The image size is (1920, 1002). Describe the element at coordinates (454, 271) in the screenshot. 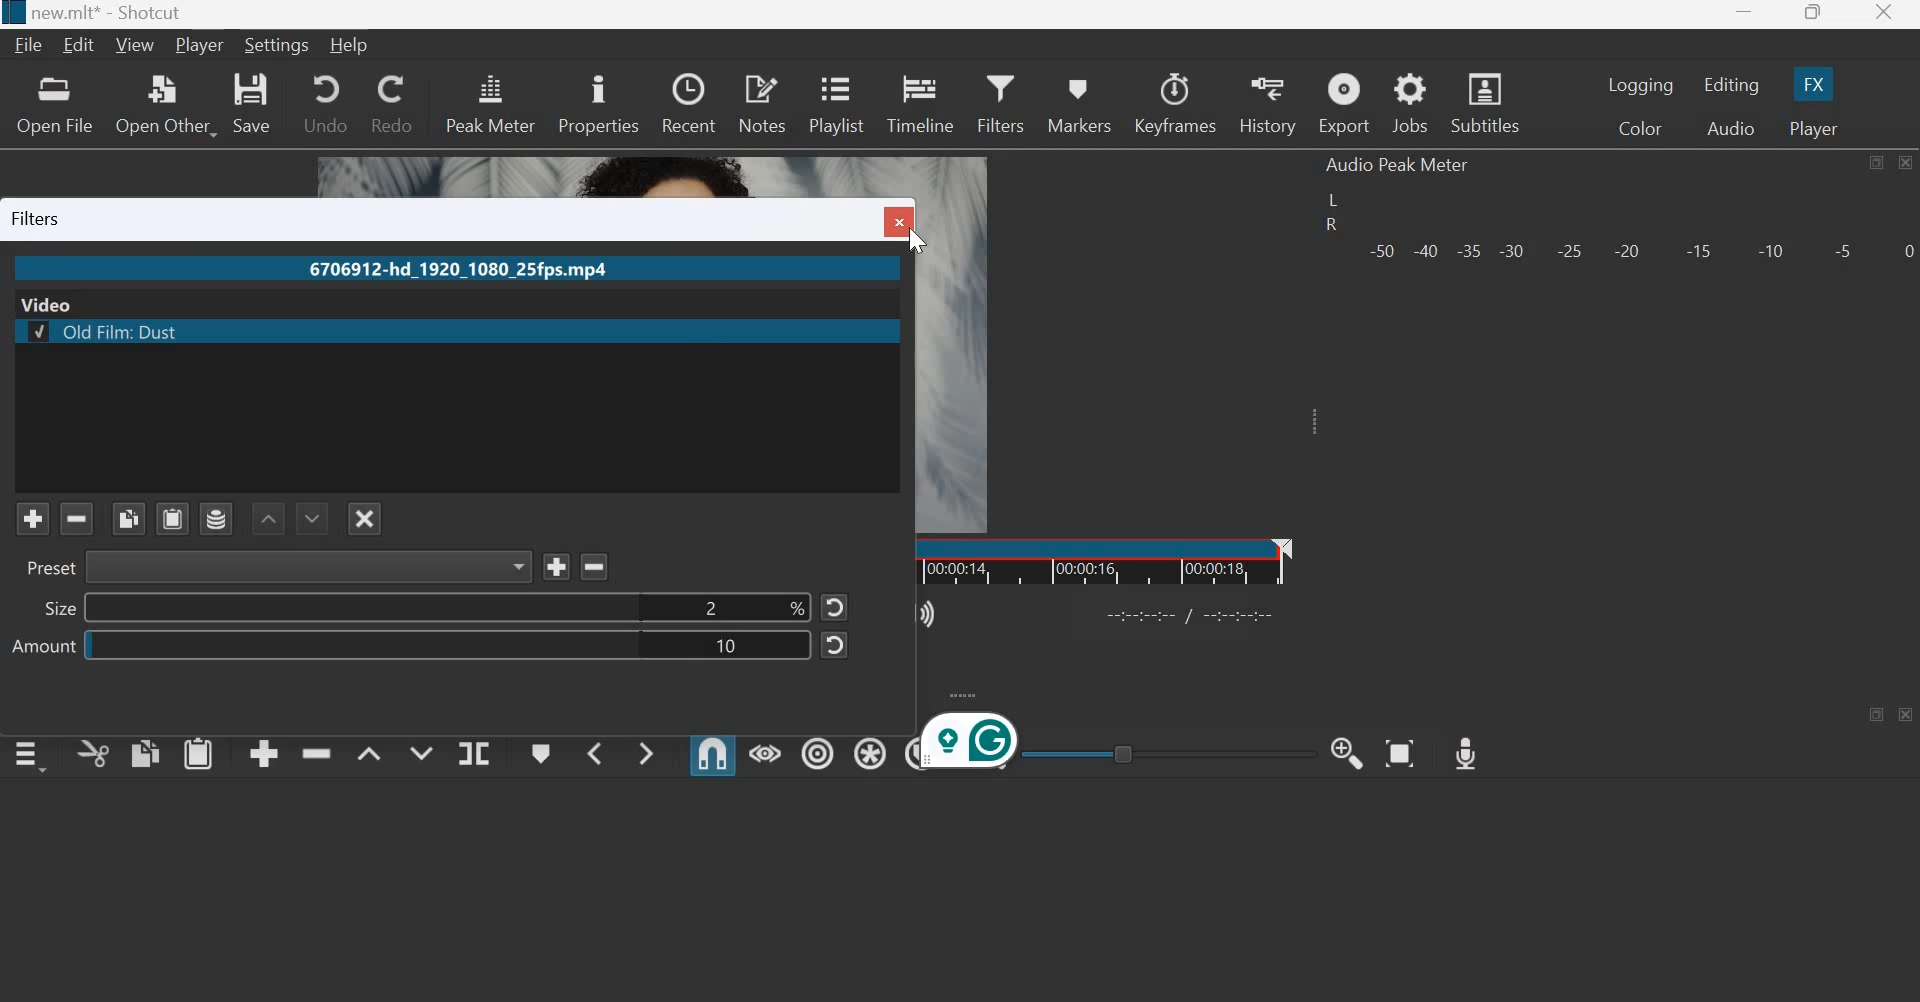

I see `6706912-hd_1920_1080_25fps.mp4` at that location.